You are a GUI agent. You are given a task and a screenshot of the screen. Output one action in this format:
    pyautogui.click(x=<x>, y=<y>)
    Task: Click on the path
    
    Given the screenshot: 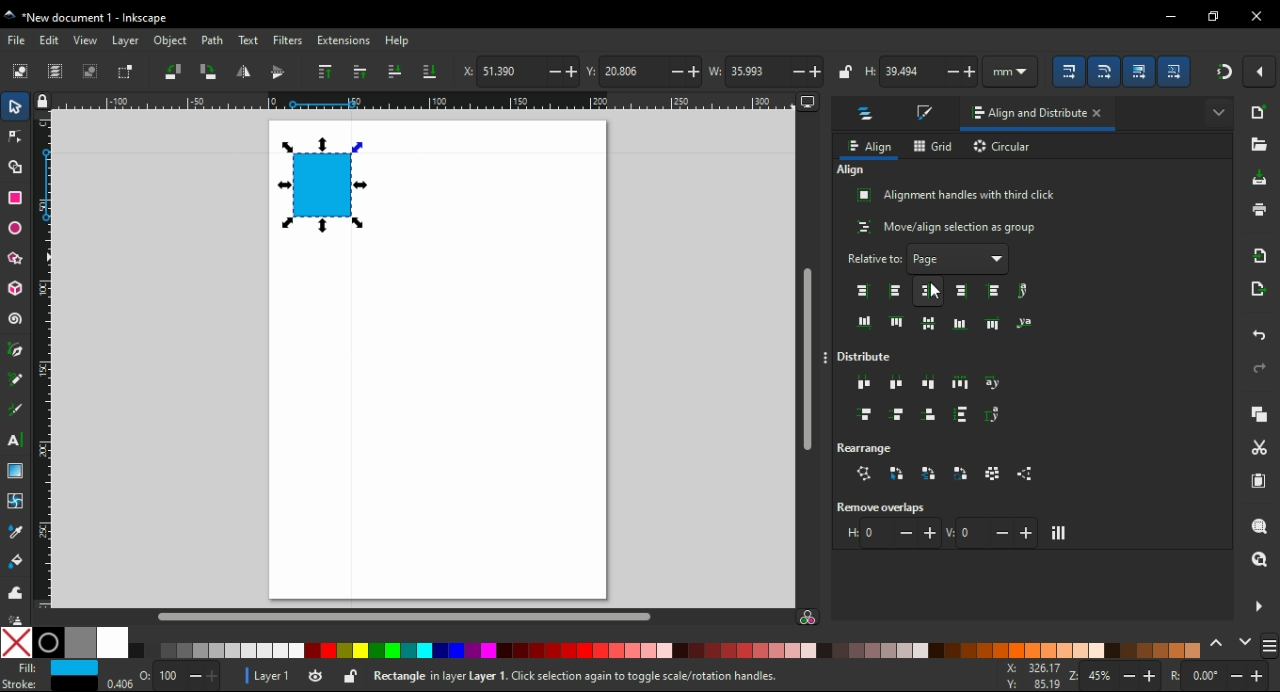 What is the action you would take?
    pyautogui.click(x=213, y=41)
    